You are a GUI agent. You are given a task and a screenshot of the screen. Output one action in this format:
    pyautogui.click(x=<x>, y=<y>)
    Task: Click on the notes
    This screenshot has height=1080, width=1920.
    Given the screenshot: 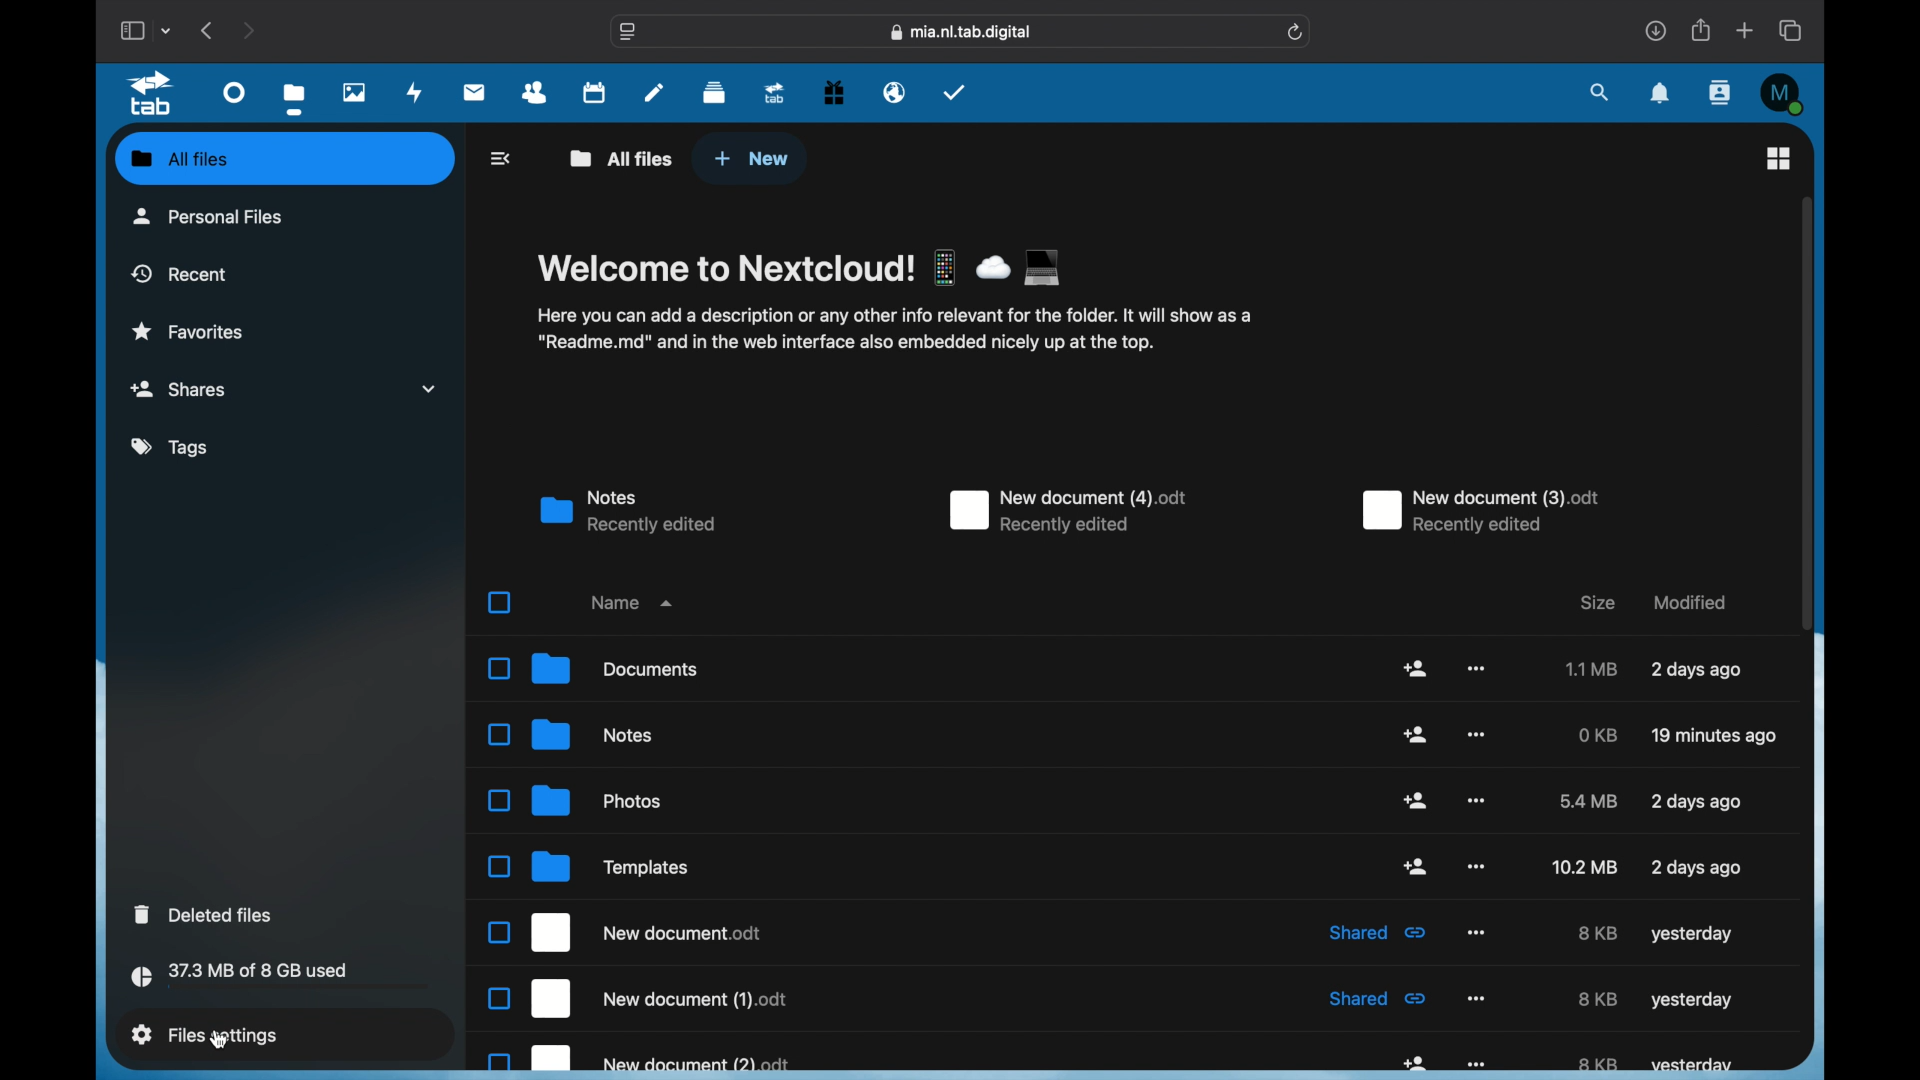 What is the action you would take?
    pyautogui.click(x=628, y=512)
    